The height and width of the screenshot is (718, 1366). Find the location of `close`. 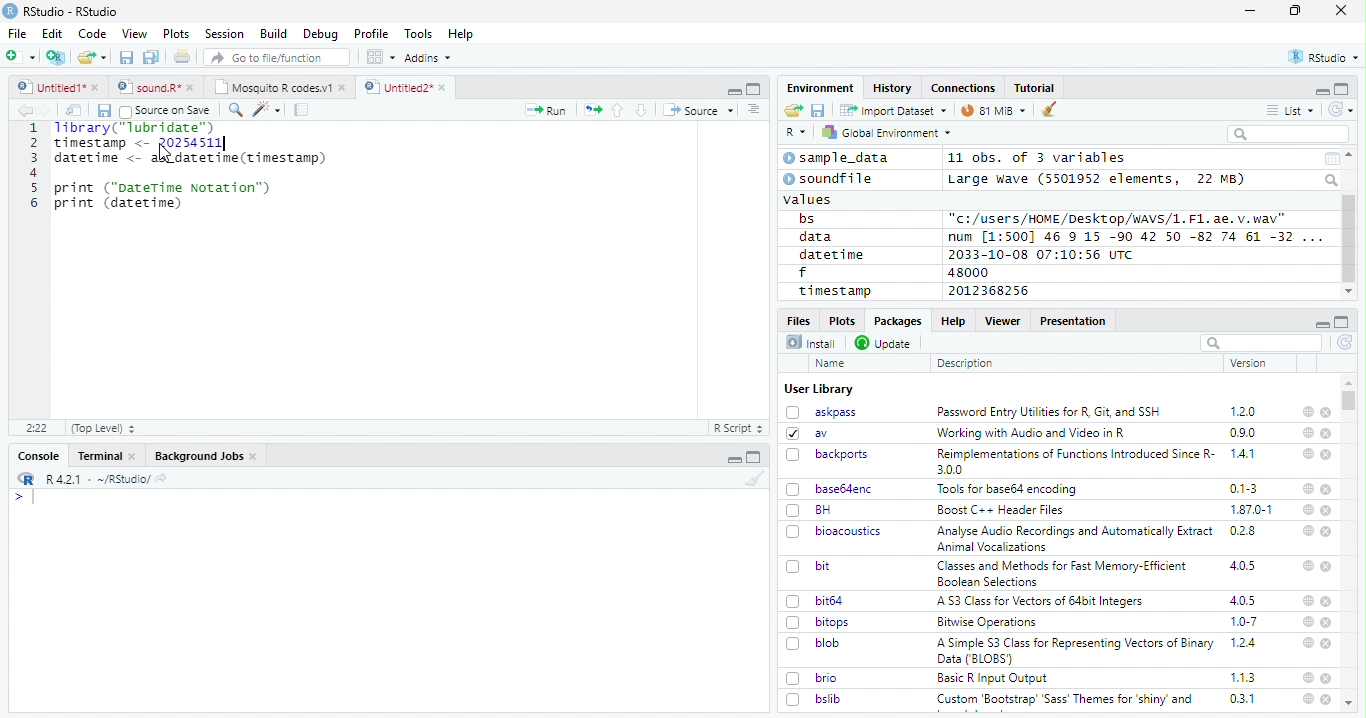

close is located at coordinates (1326, 699).